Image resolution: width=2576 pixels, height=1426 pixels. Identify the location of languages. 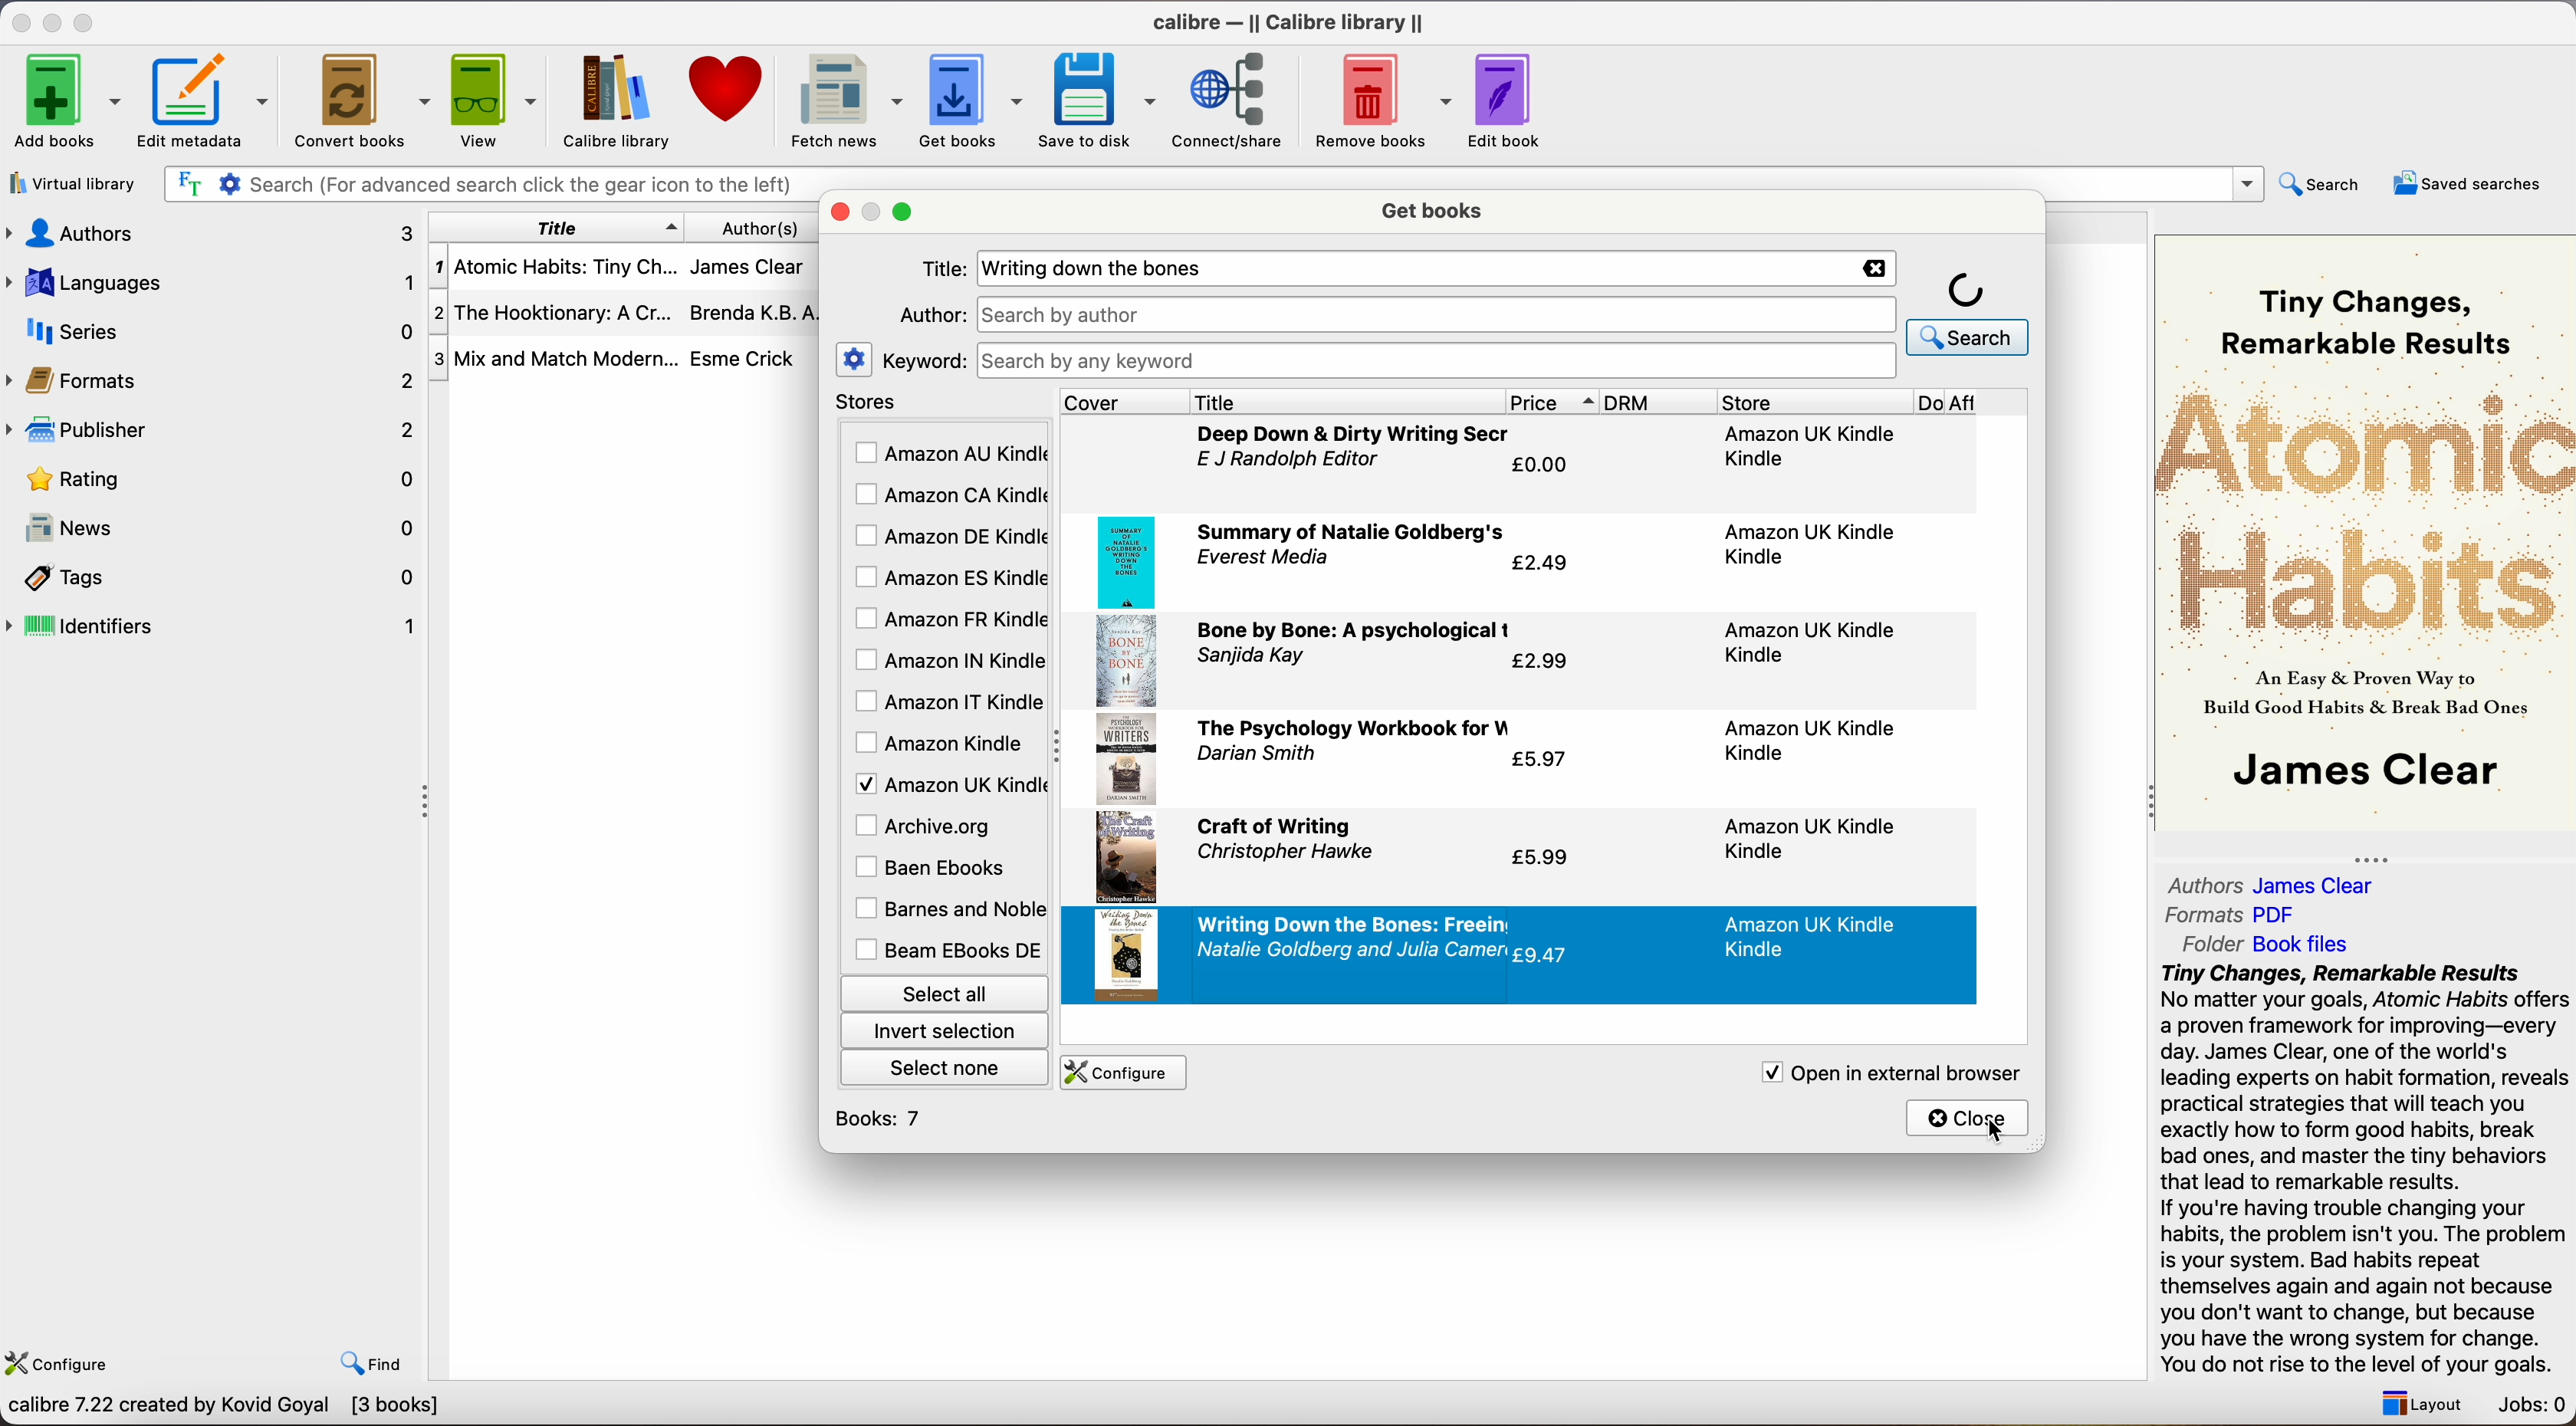
(209, 281).